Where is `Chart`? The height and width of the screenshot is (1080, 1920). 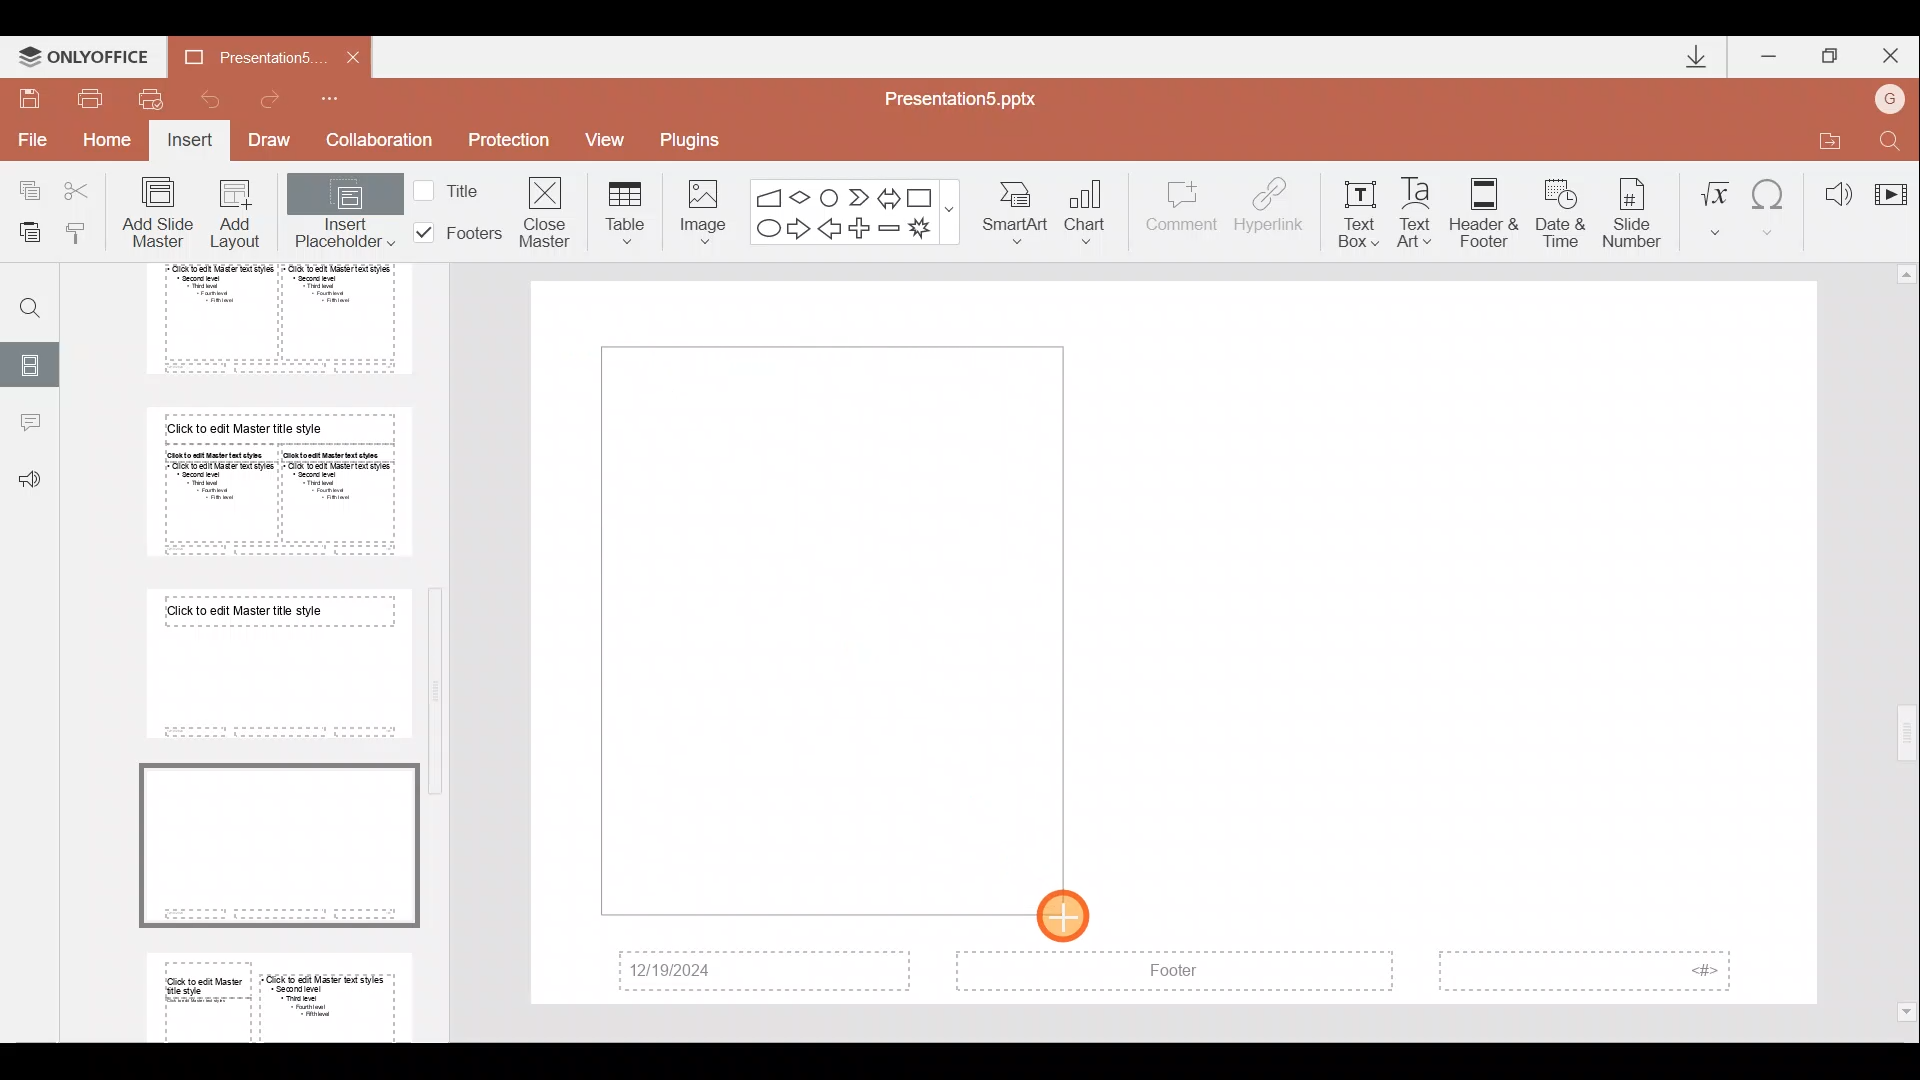
Chart is located at coordinates (1098, 214).